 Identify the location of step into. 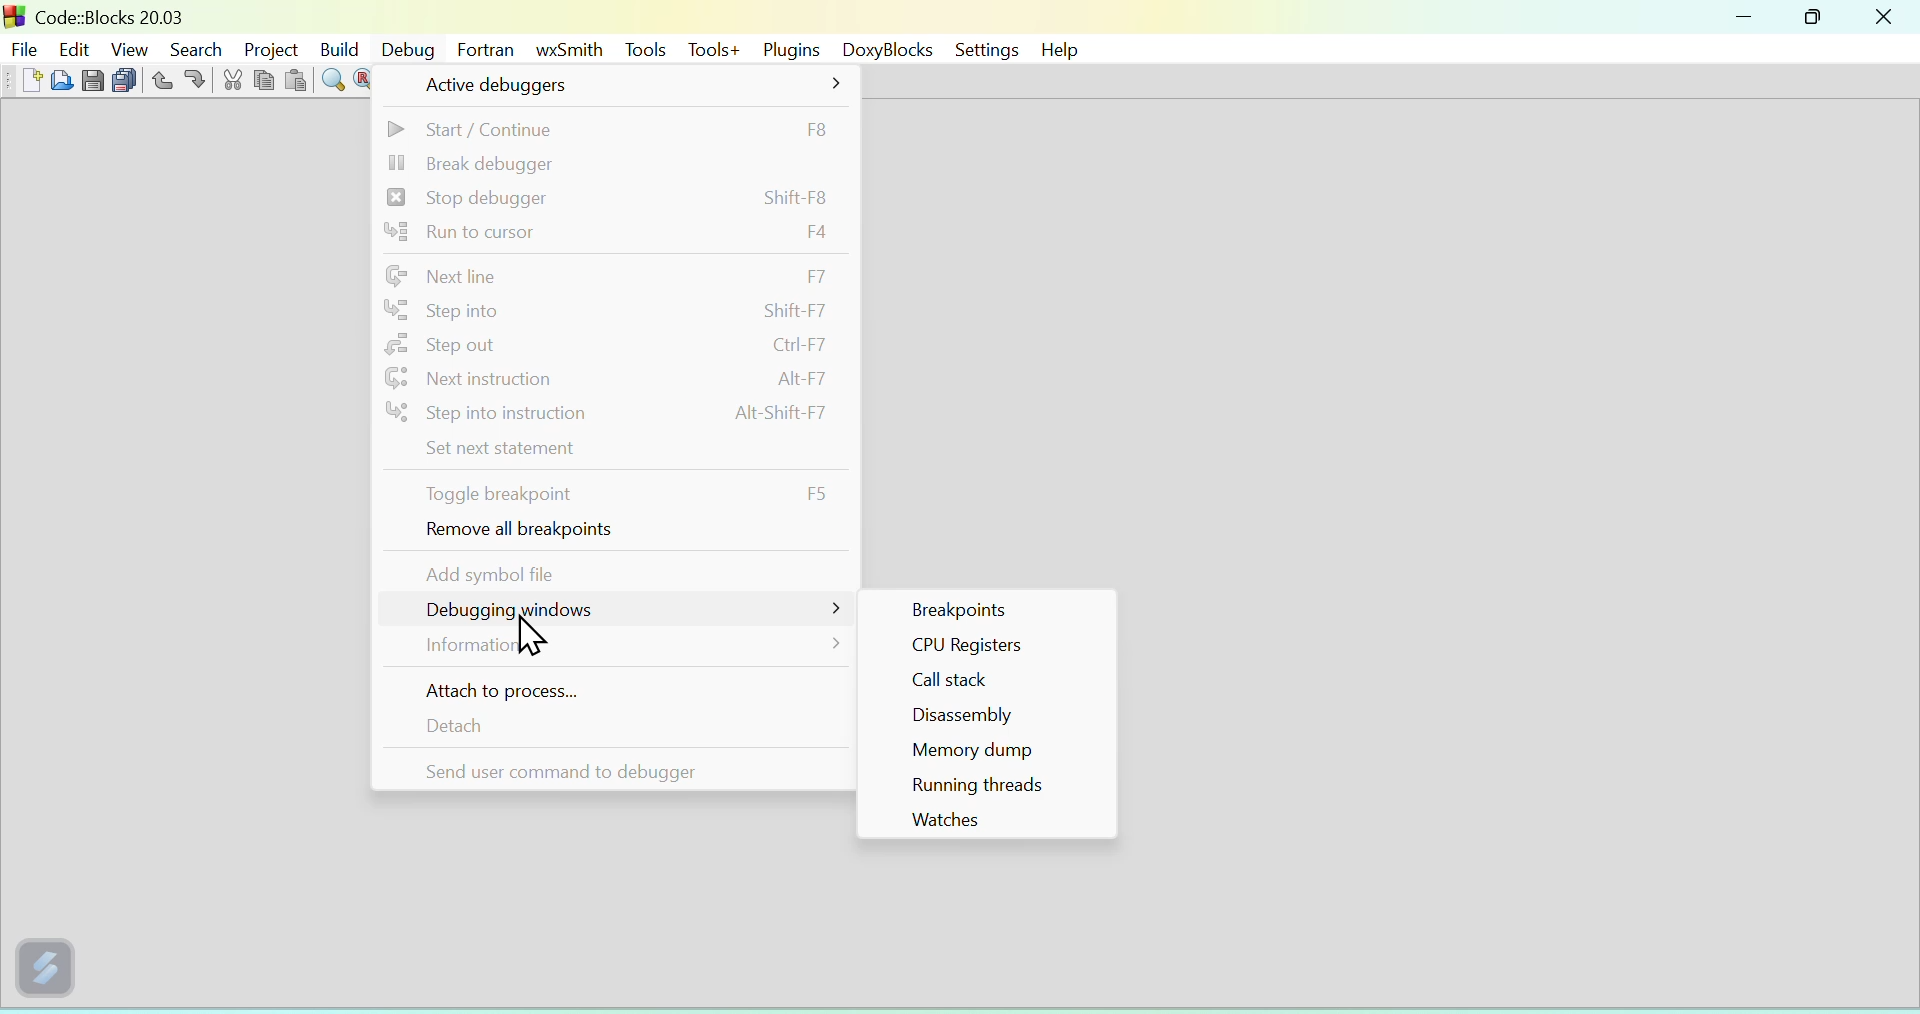
(612, 311).